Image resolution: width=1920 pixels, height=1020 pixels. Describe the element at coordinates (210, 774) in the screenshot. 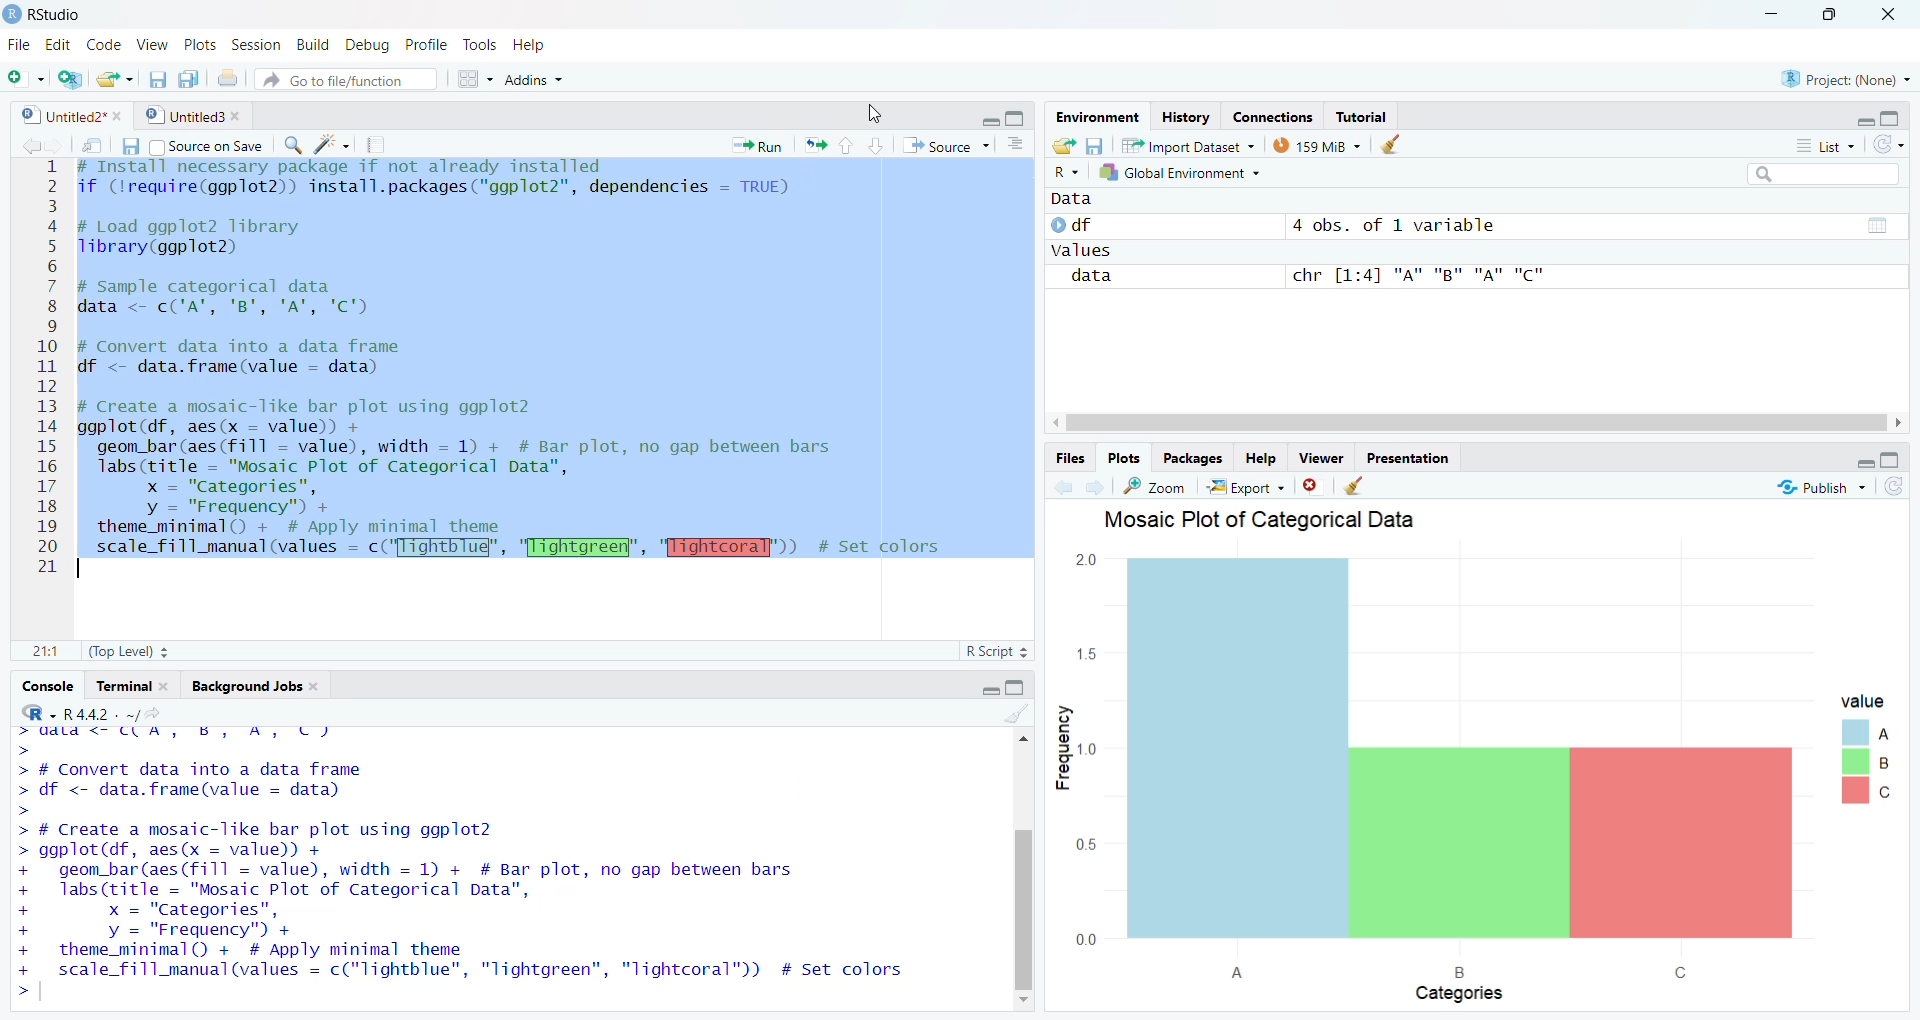

I see `> # Convert data into a data frame
> df <- data.frame(value = data)
>` at that location.